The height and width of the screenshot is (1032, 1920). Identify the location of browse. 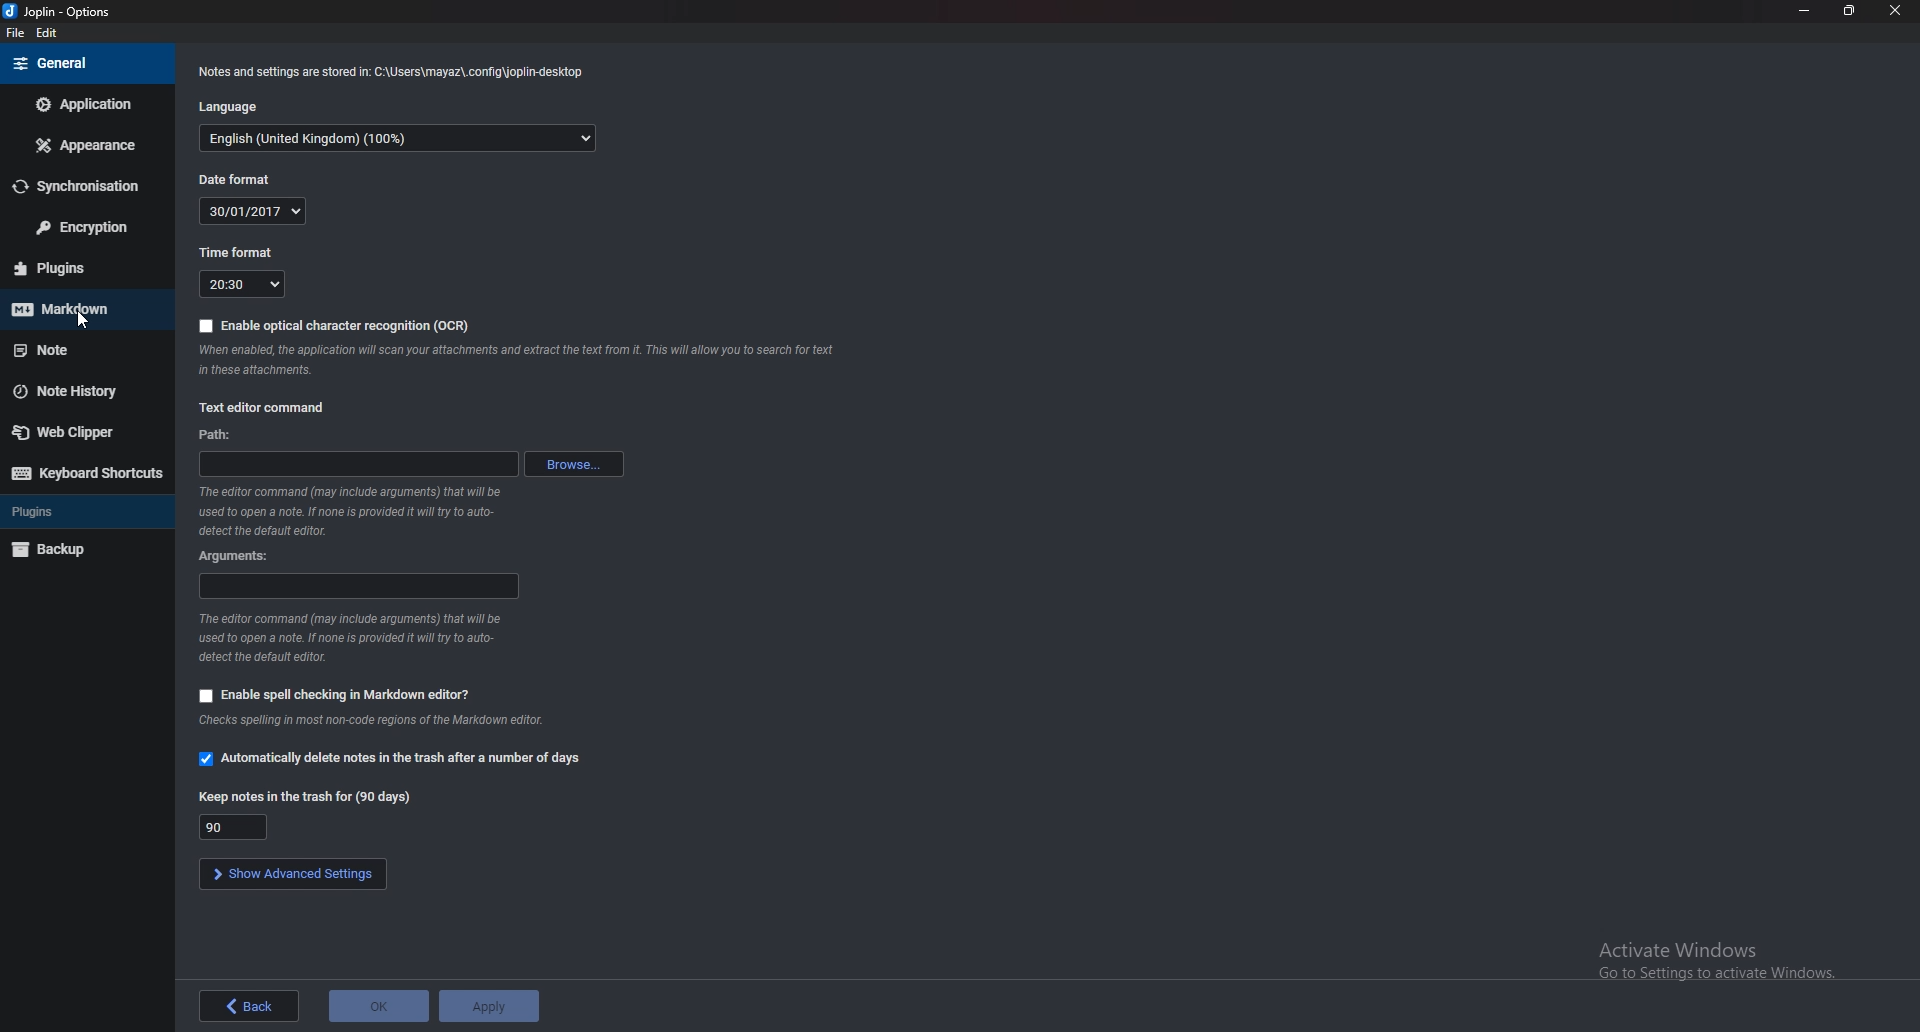
(582, 464).